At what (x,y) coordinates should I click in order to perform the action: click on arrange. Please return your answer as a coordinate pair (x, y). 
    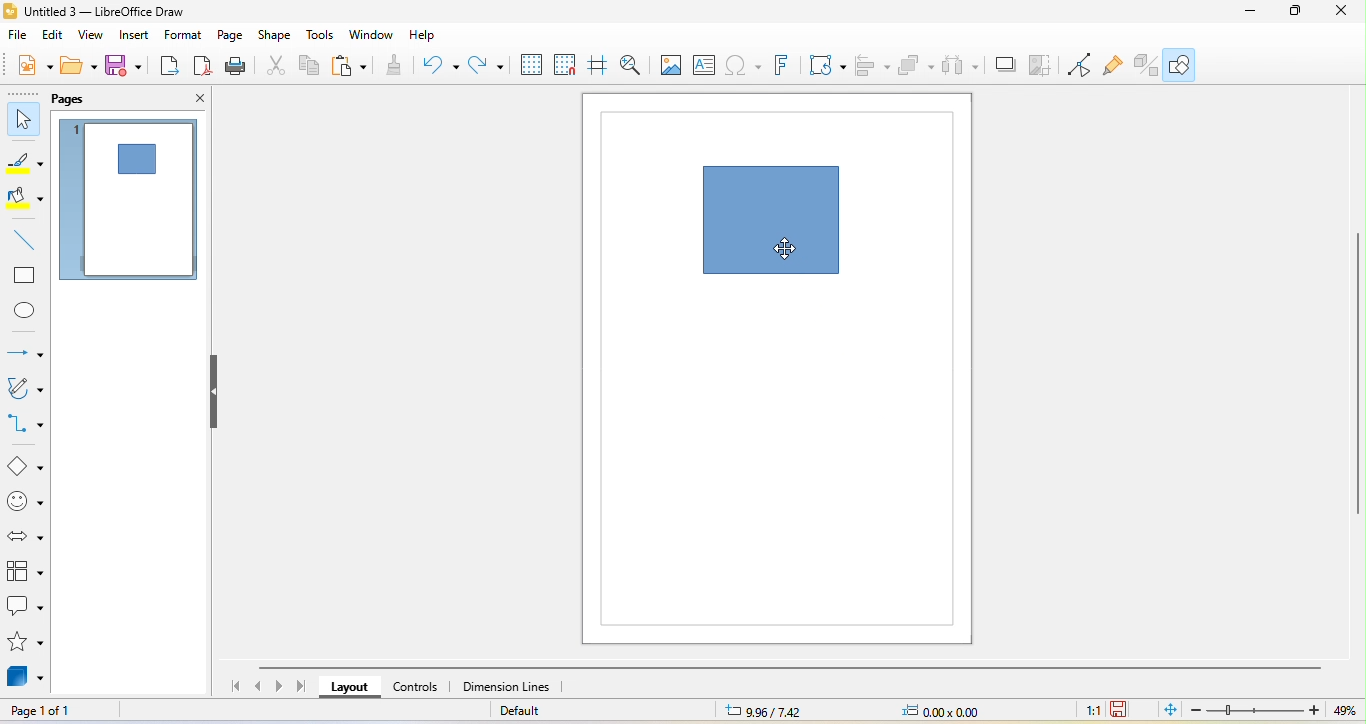
    Looking at the image, I should click on (916, 68).